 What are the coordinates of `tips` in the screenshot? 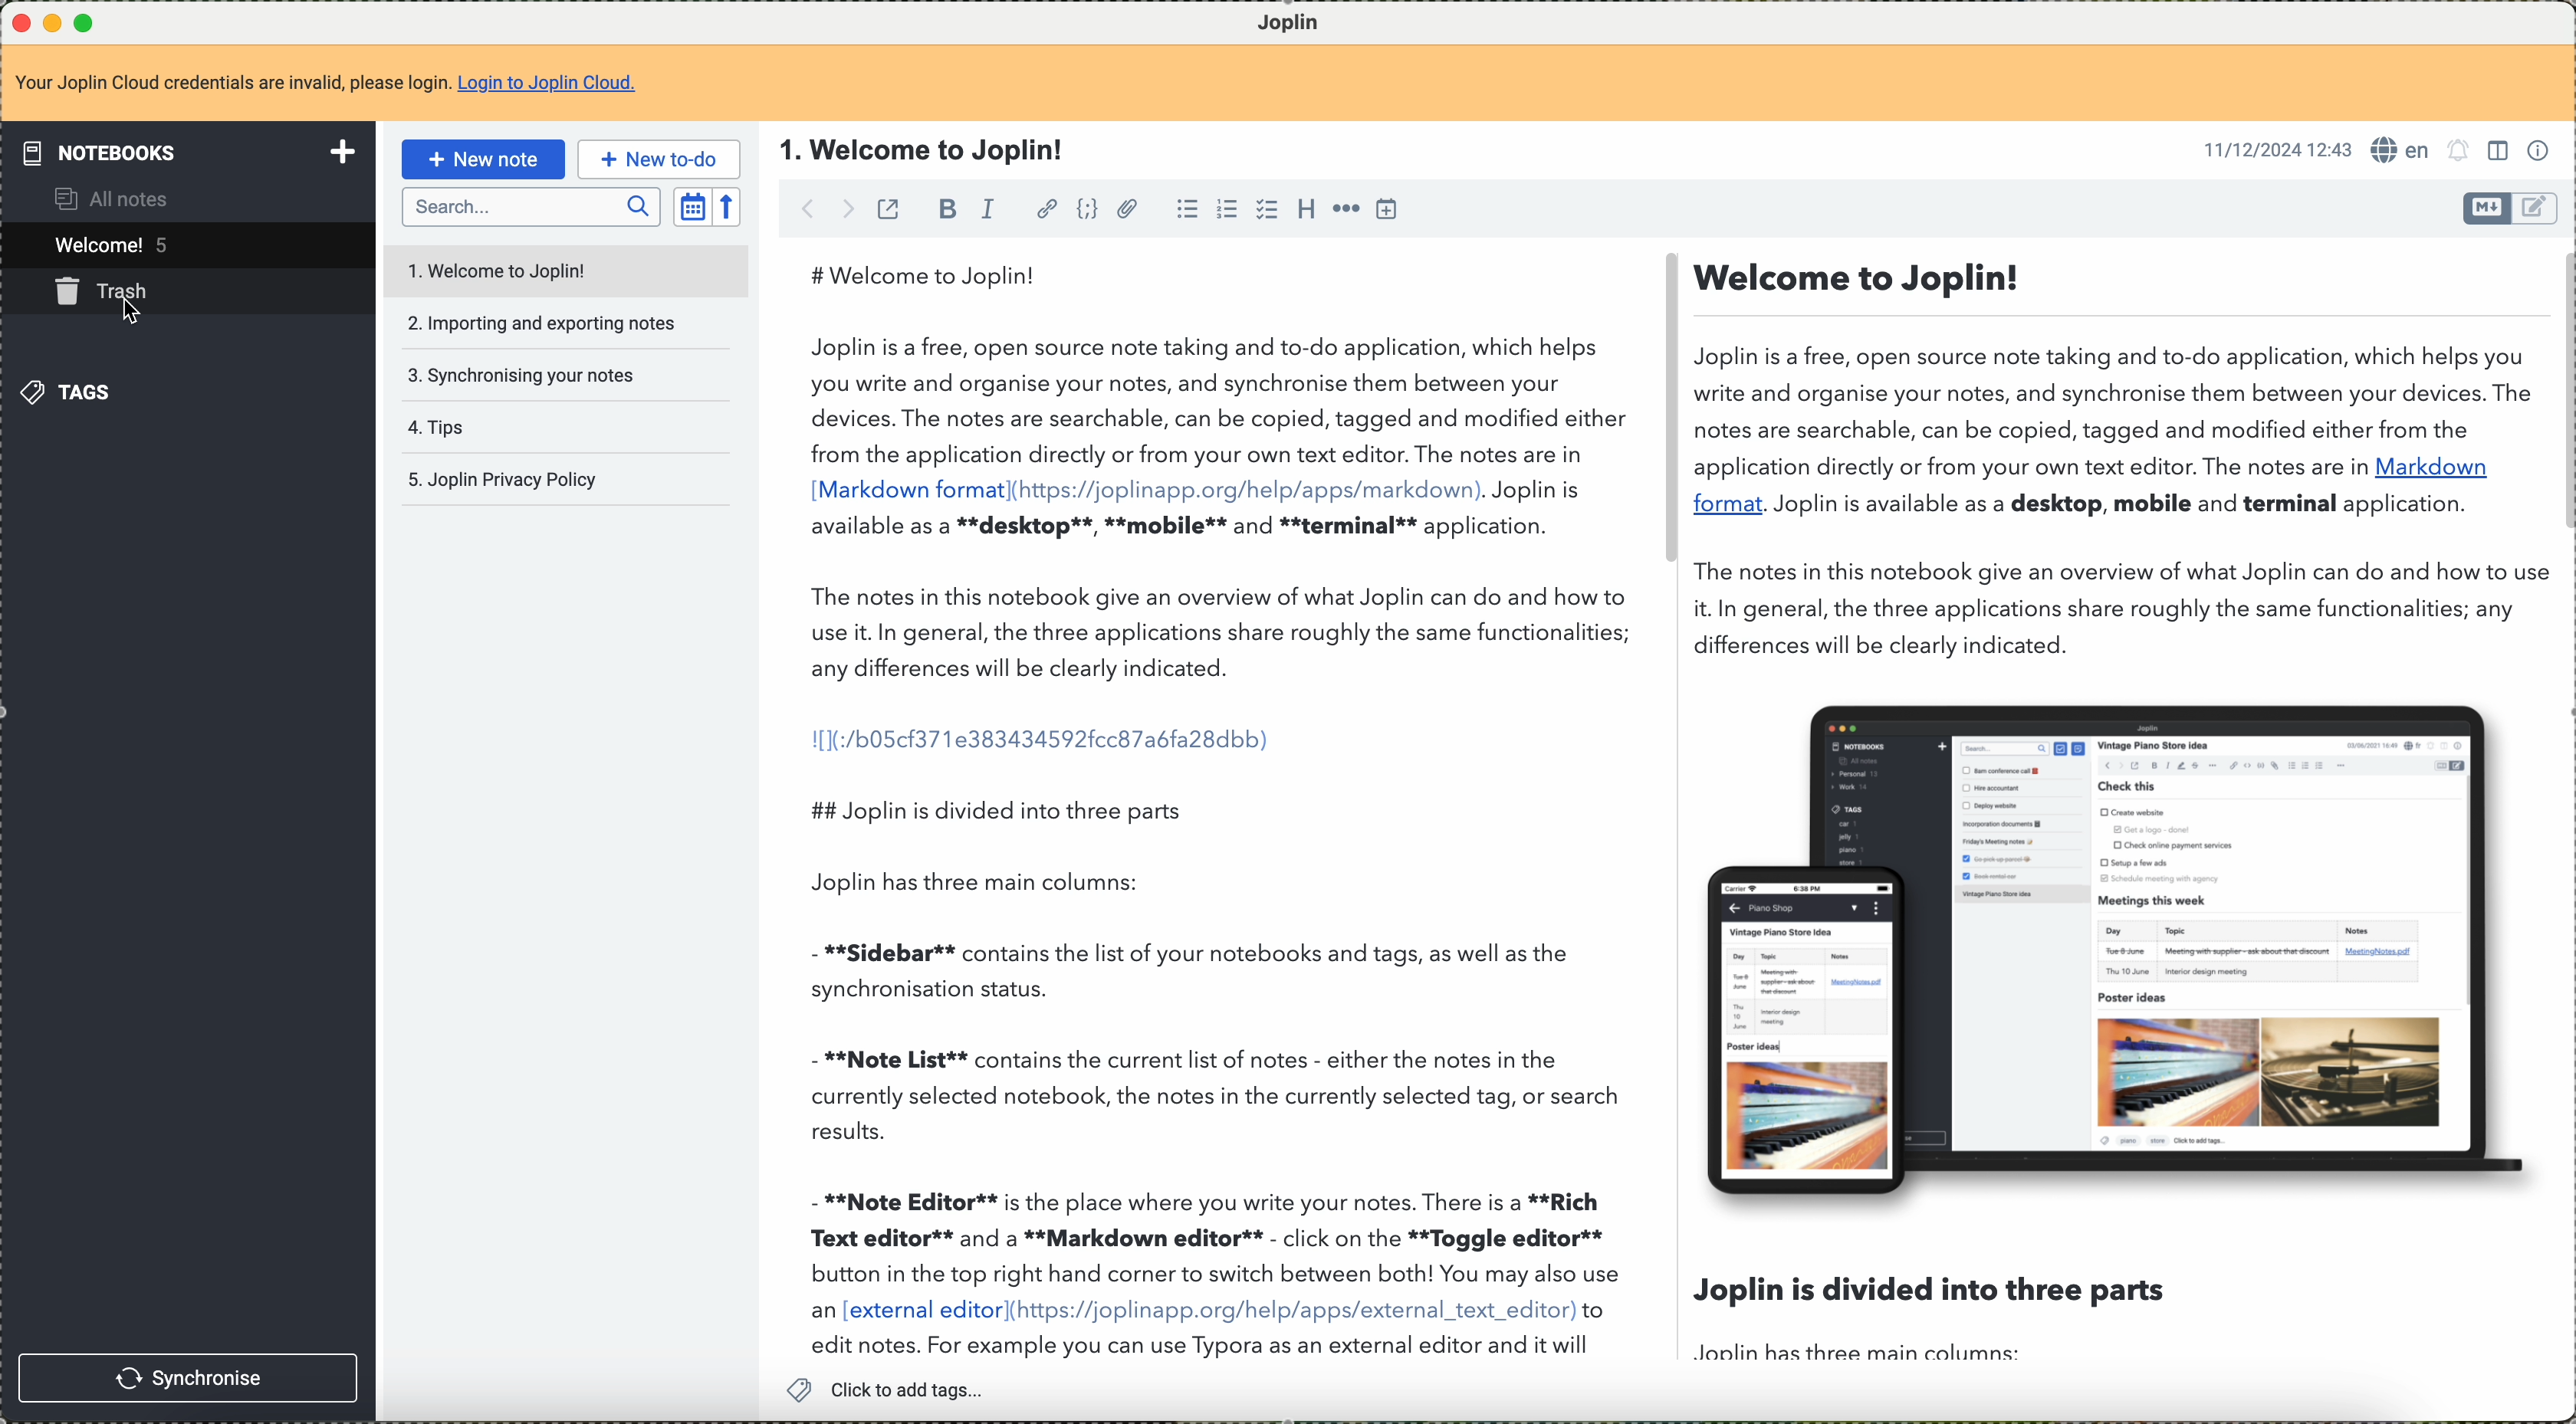 It's located at (489, 422).